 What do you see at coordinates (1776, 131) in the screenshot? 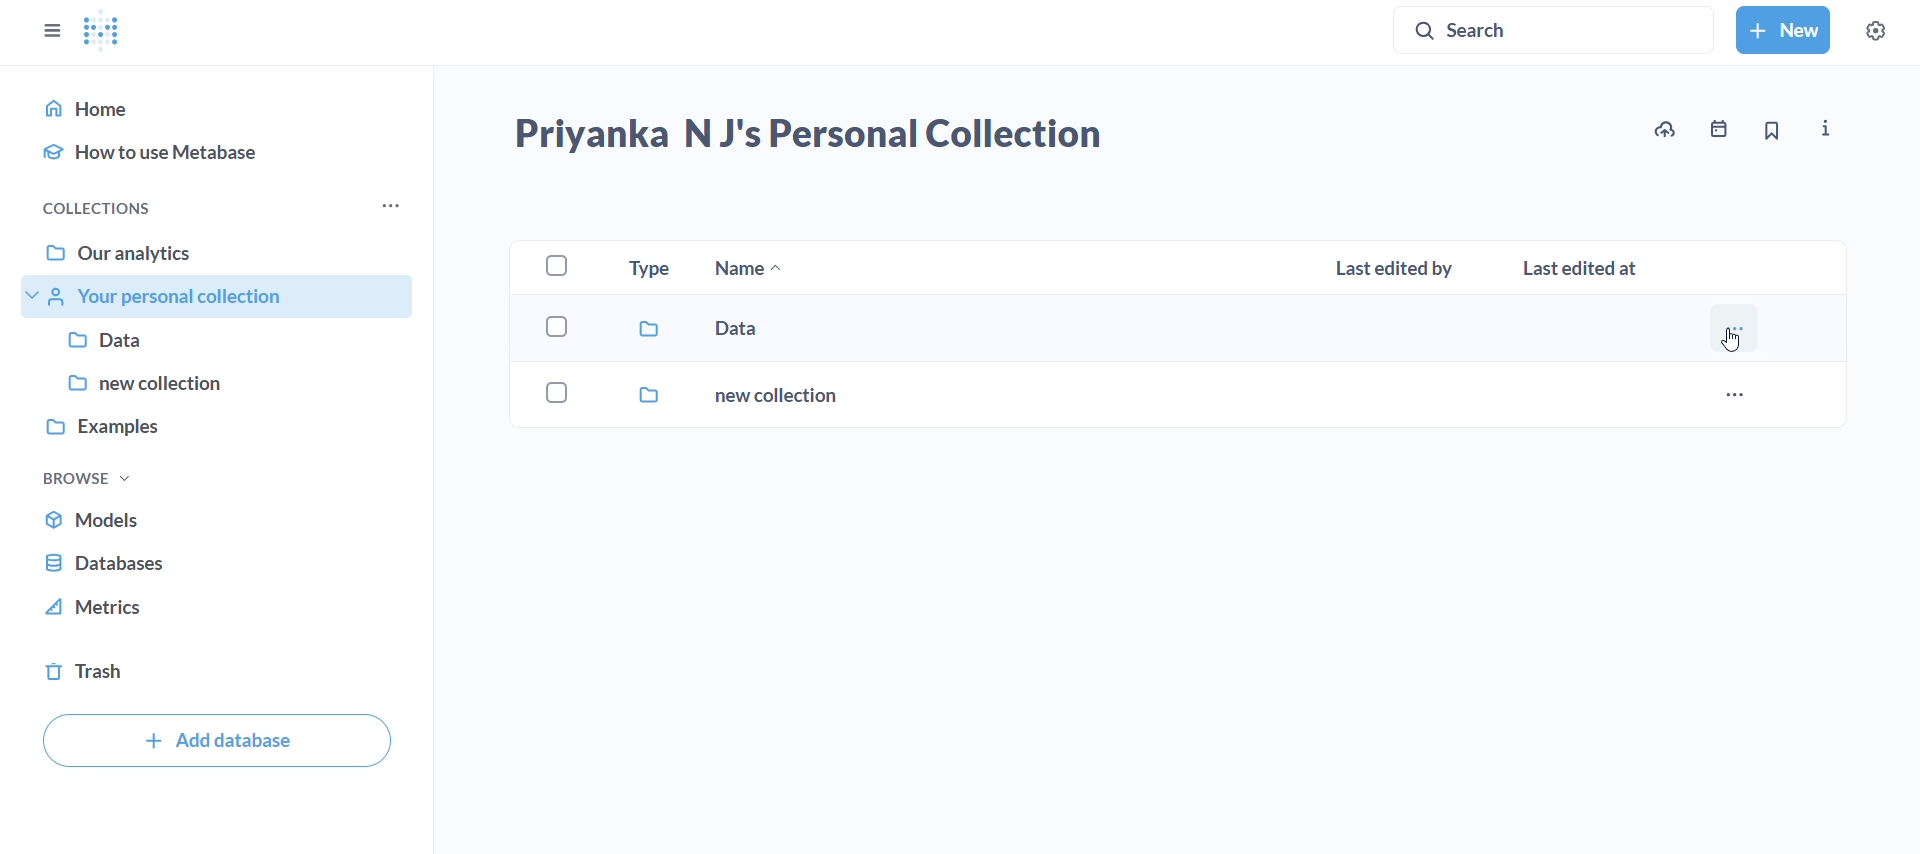
I see `bookmark` at bounding box center [1776, 131].